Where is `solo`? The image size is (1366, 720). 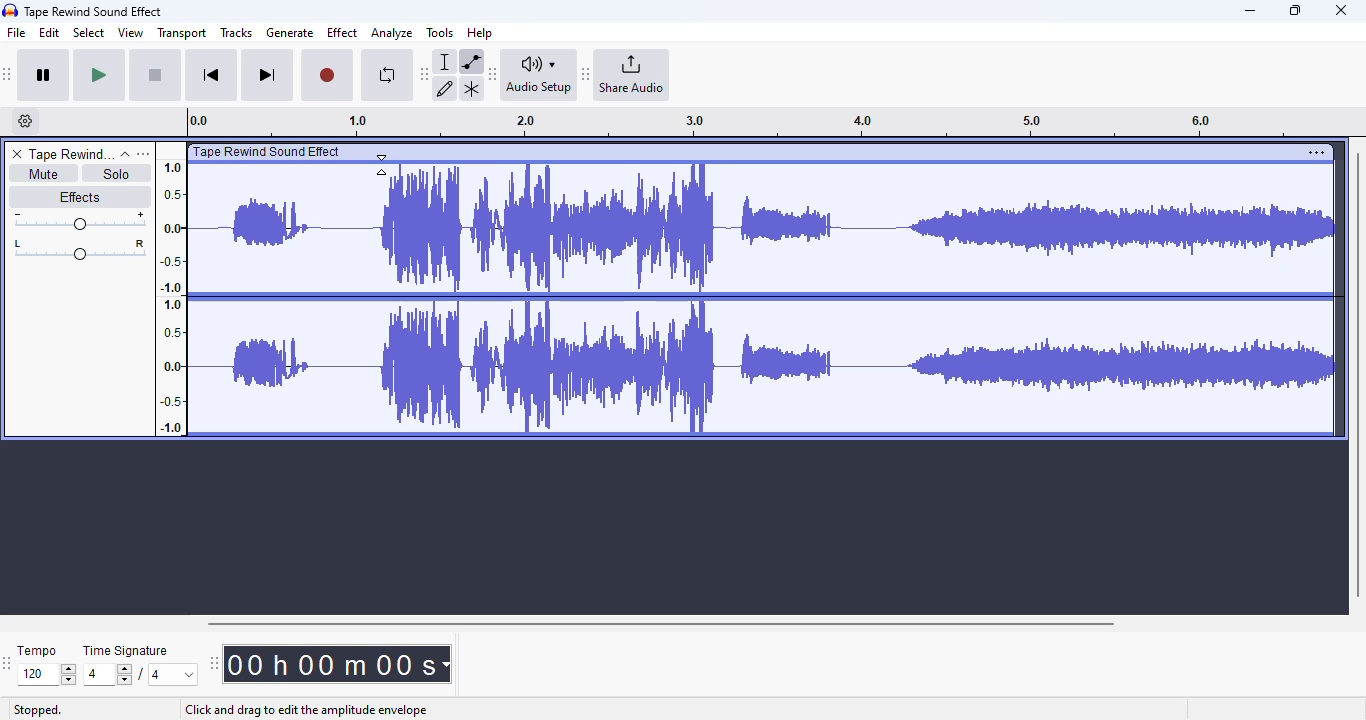 solo is located at coordinates (117, 173).